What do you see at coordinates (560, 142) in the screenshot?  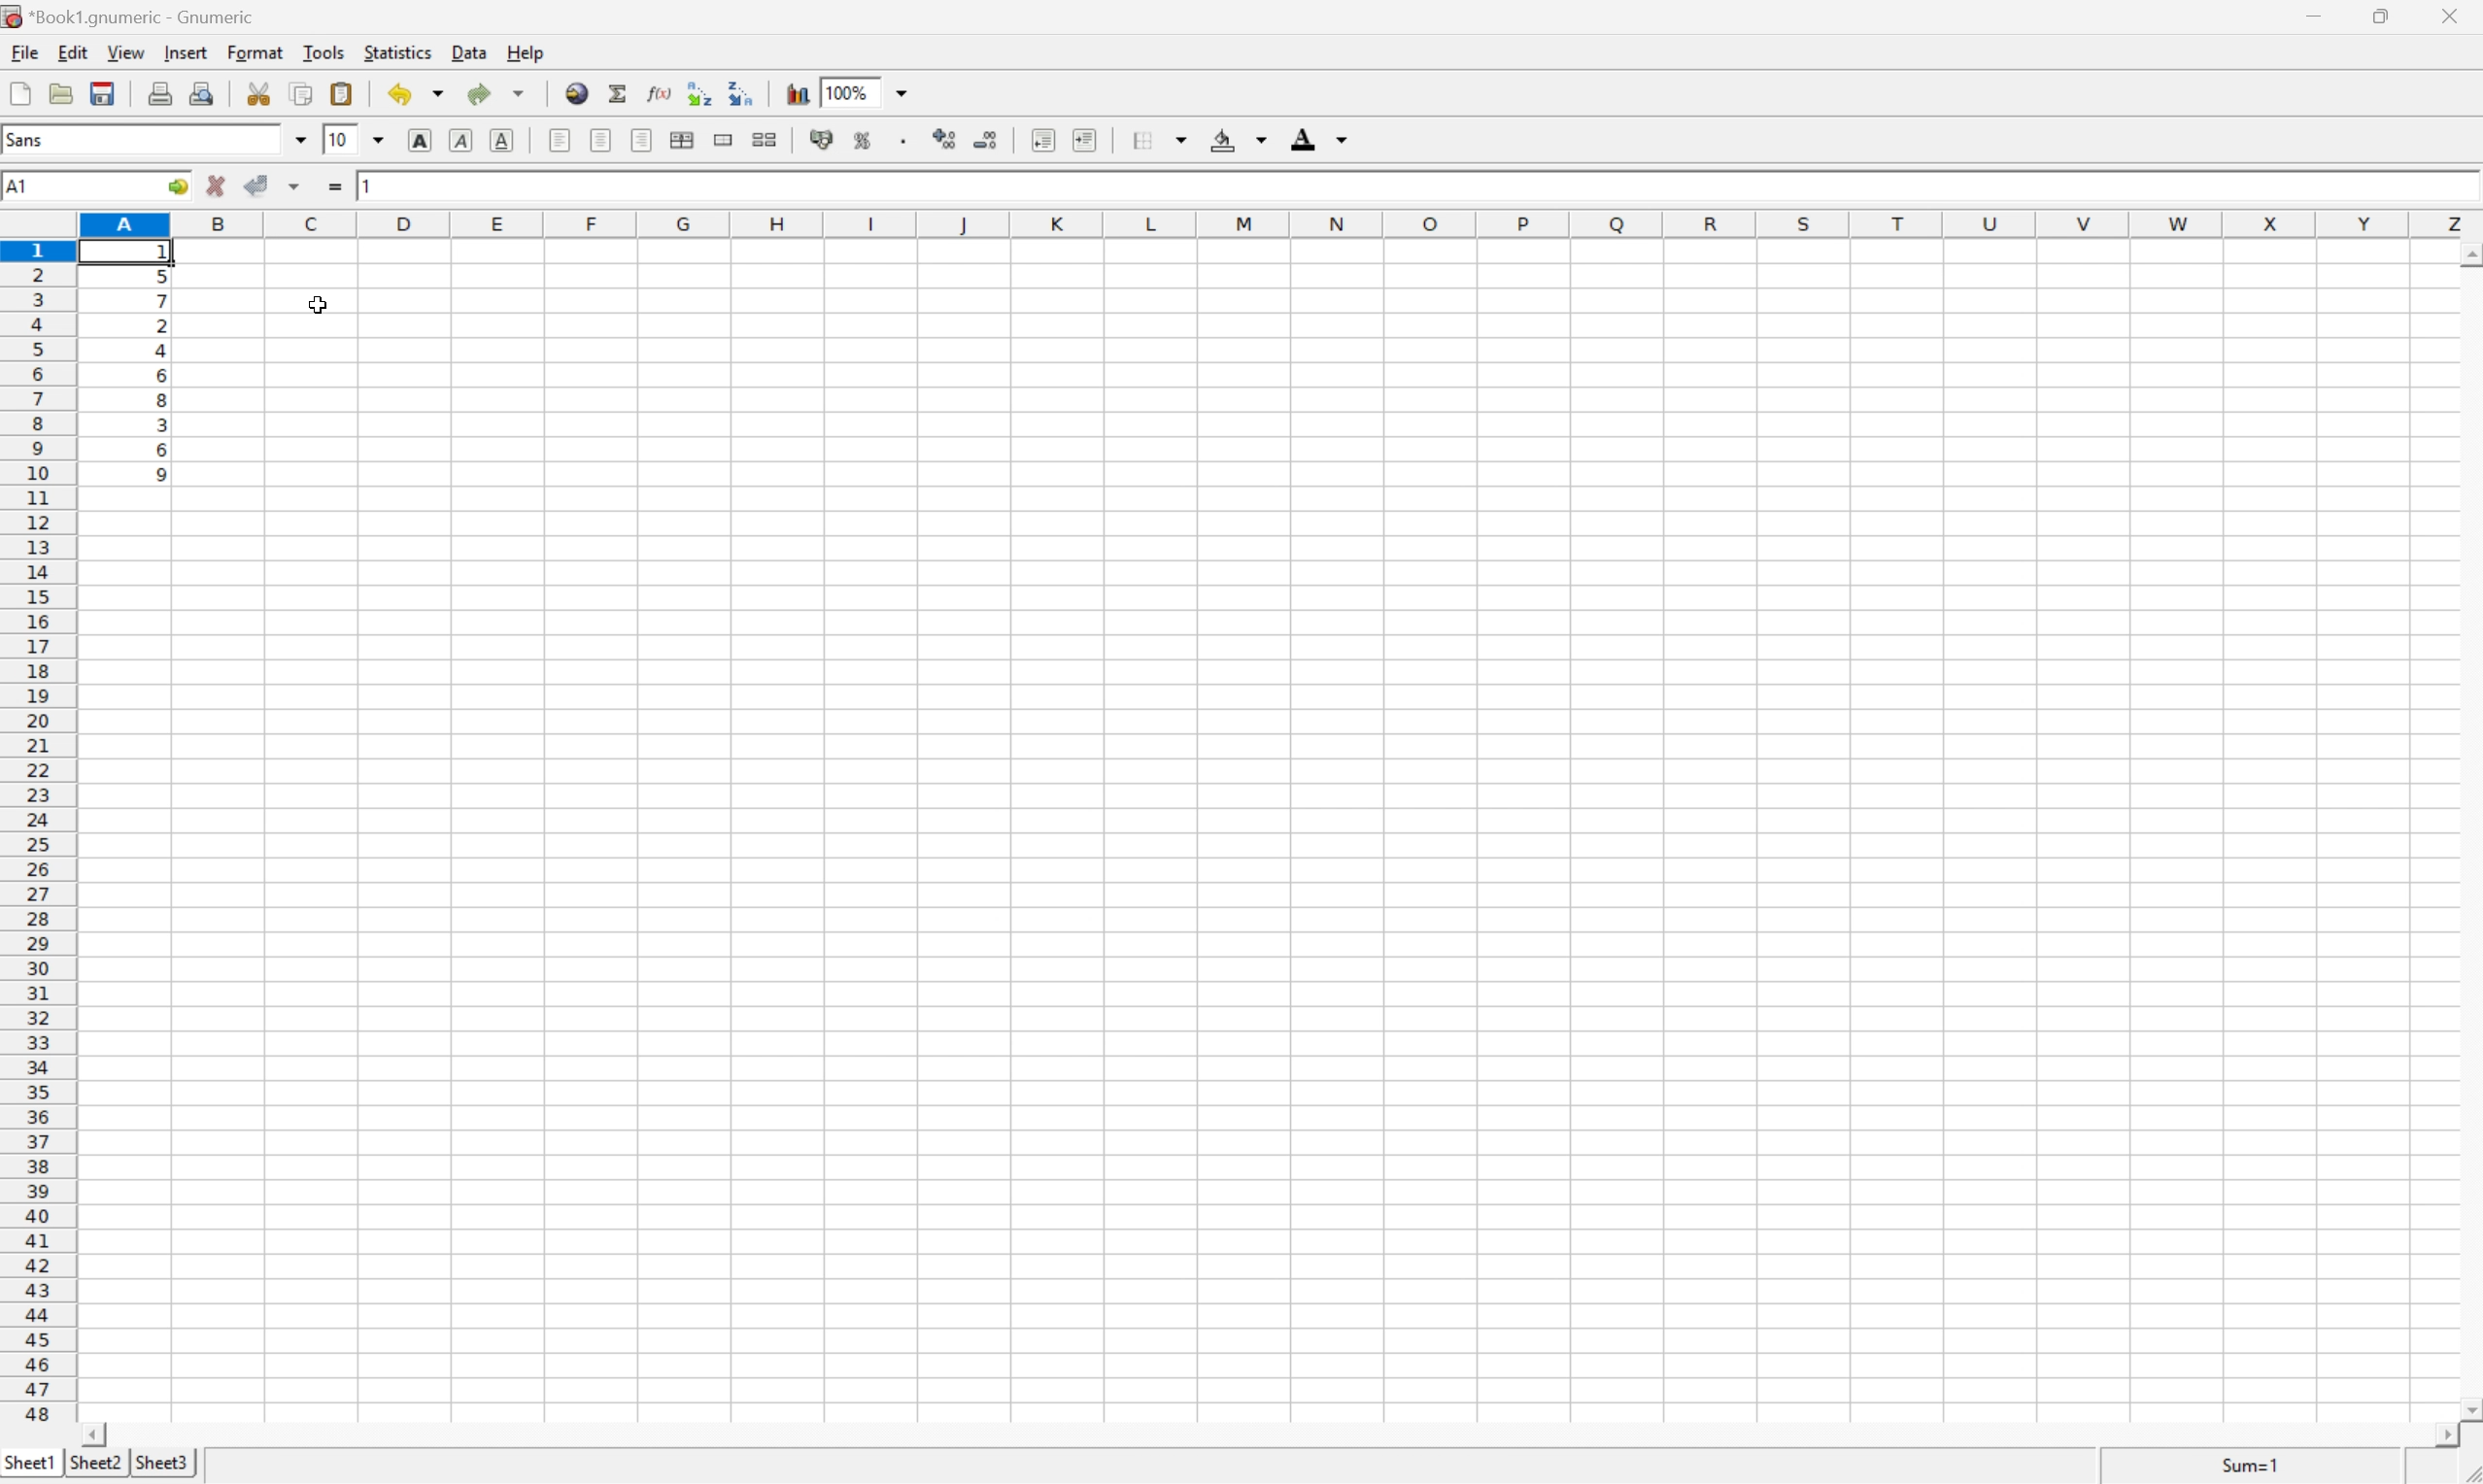 I see `align left` at bounding box center [560, 142].